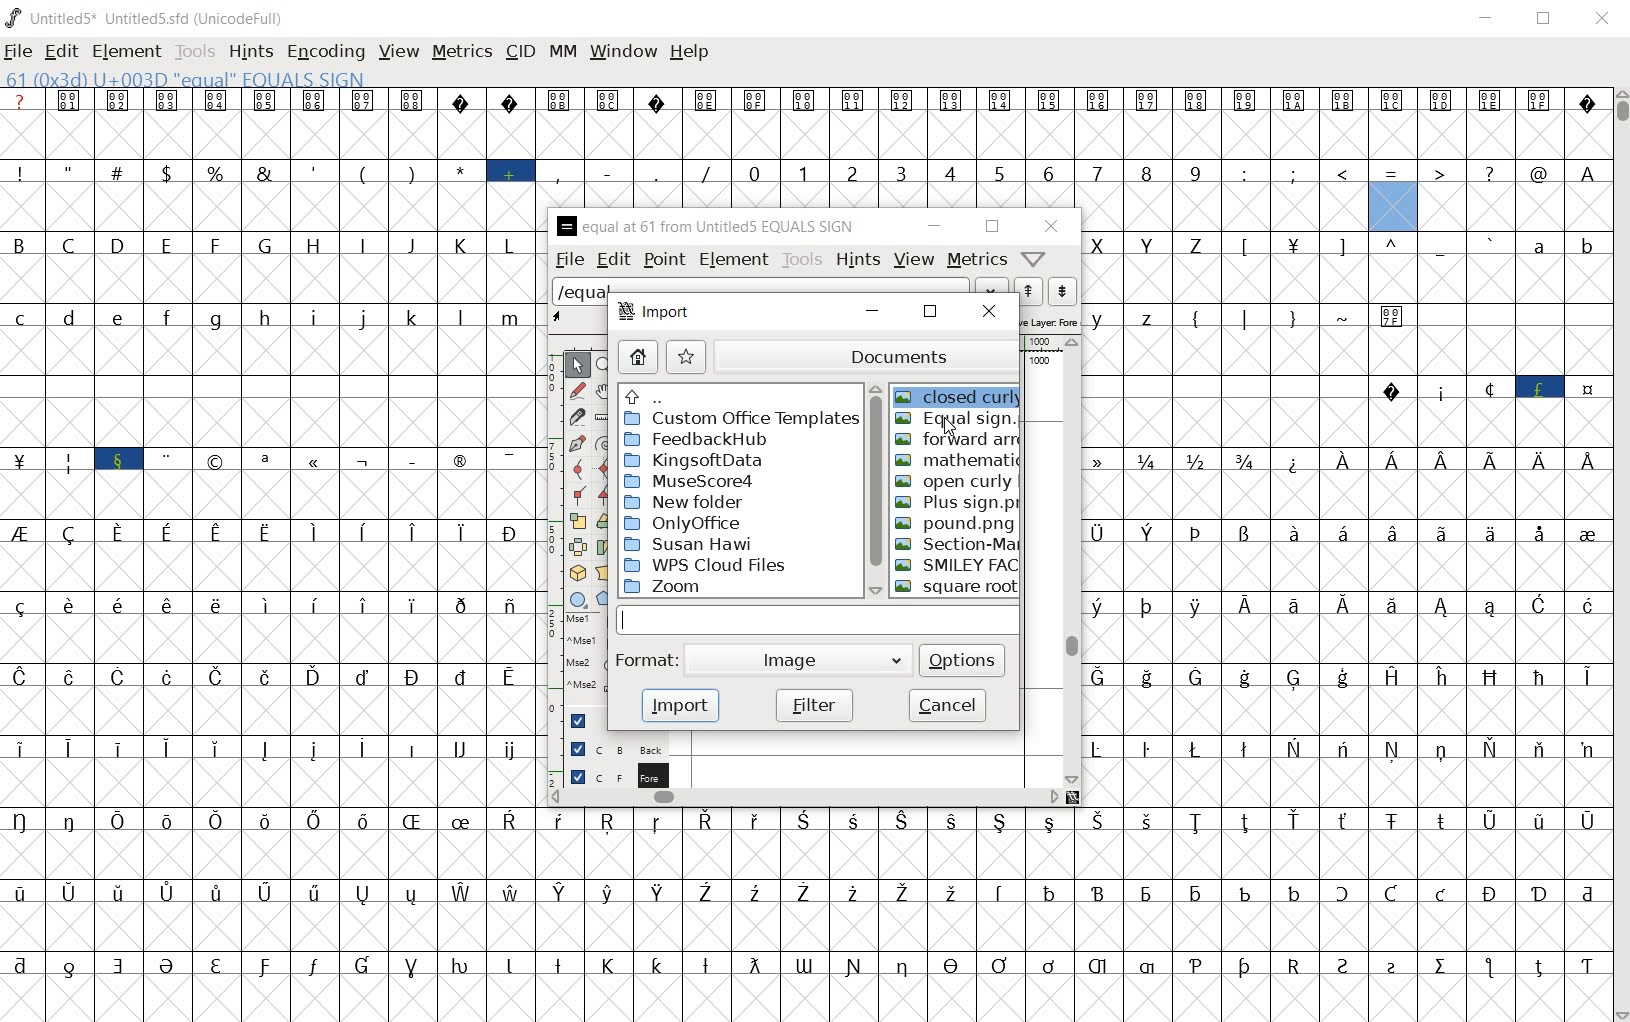 This screenshot has height=1022, width=1630. I want to click on glyph characters, so click(1075, 913).